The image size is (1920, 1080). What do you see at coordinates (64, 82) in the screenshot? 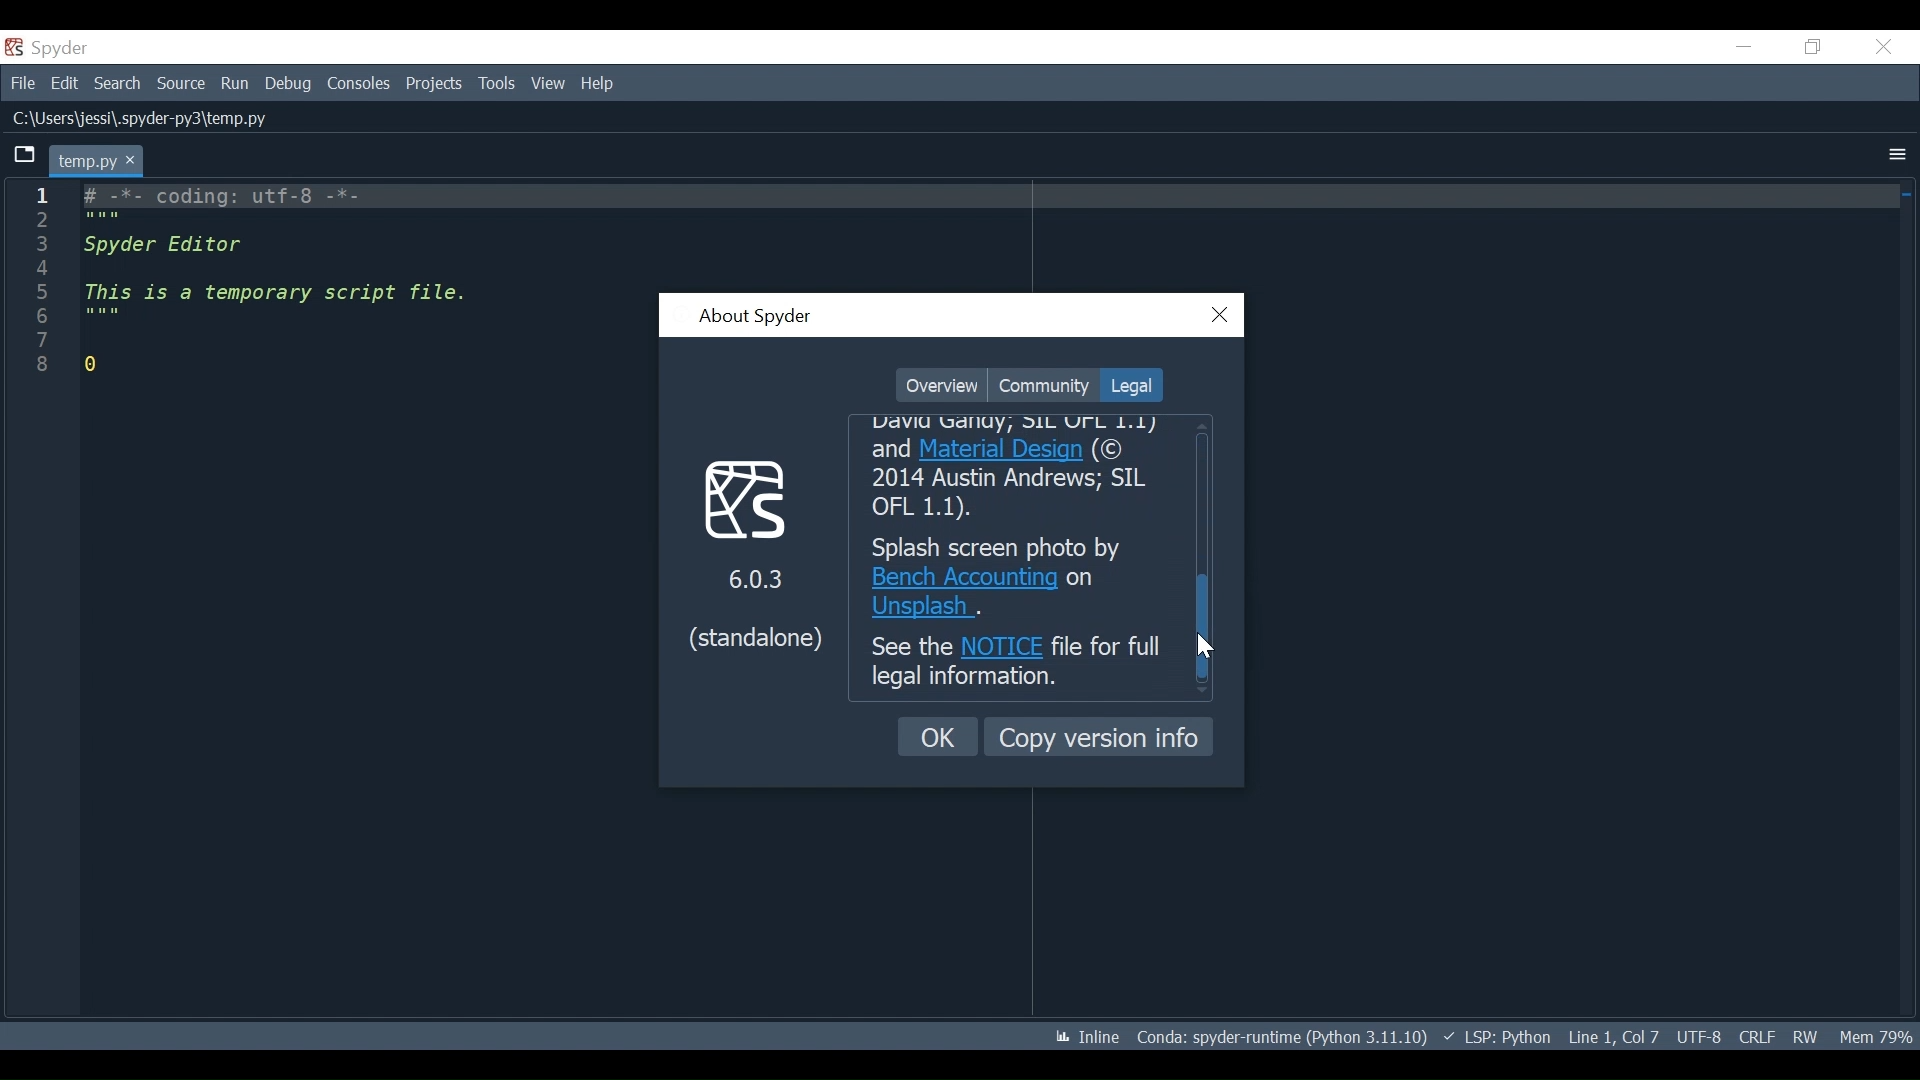
I see `Edit` at bounding box center [64, 82].